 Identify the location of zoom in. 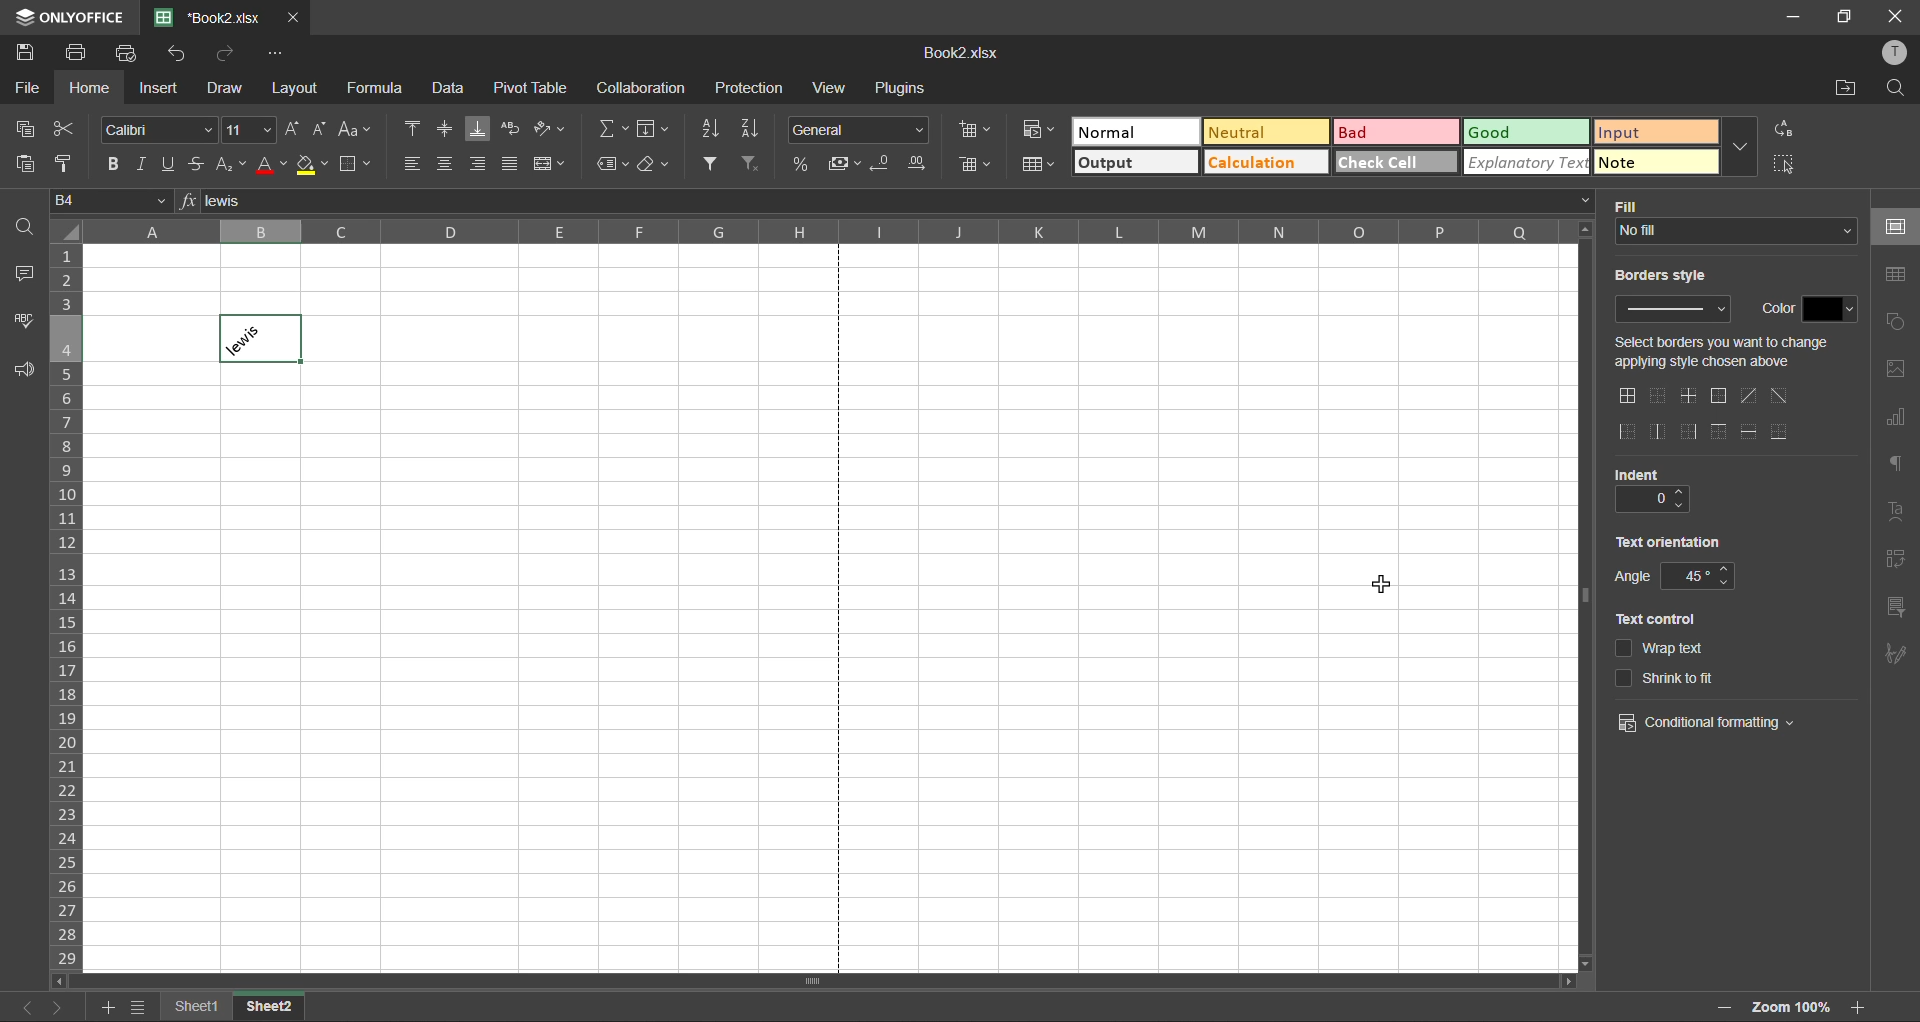
(1863, 1006).